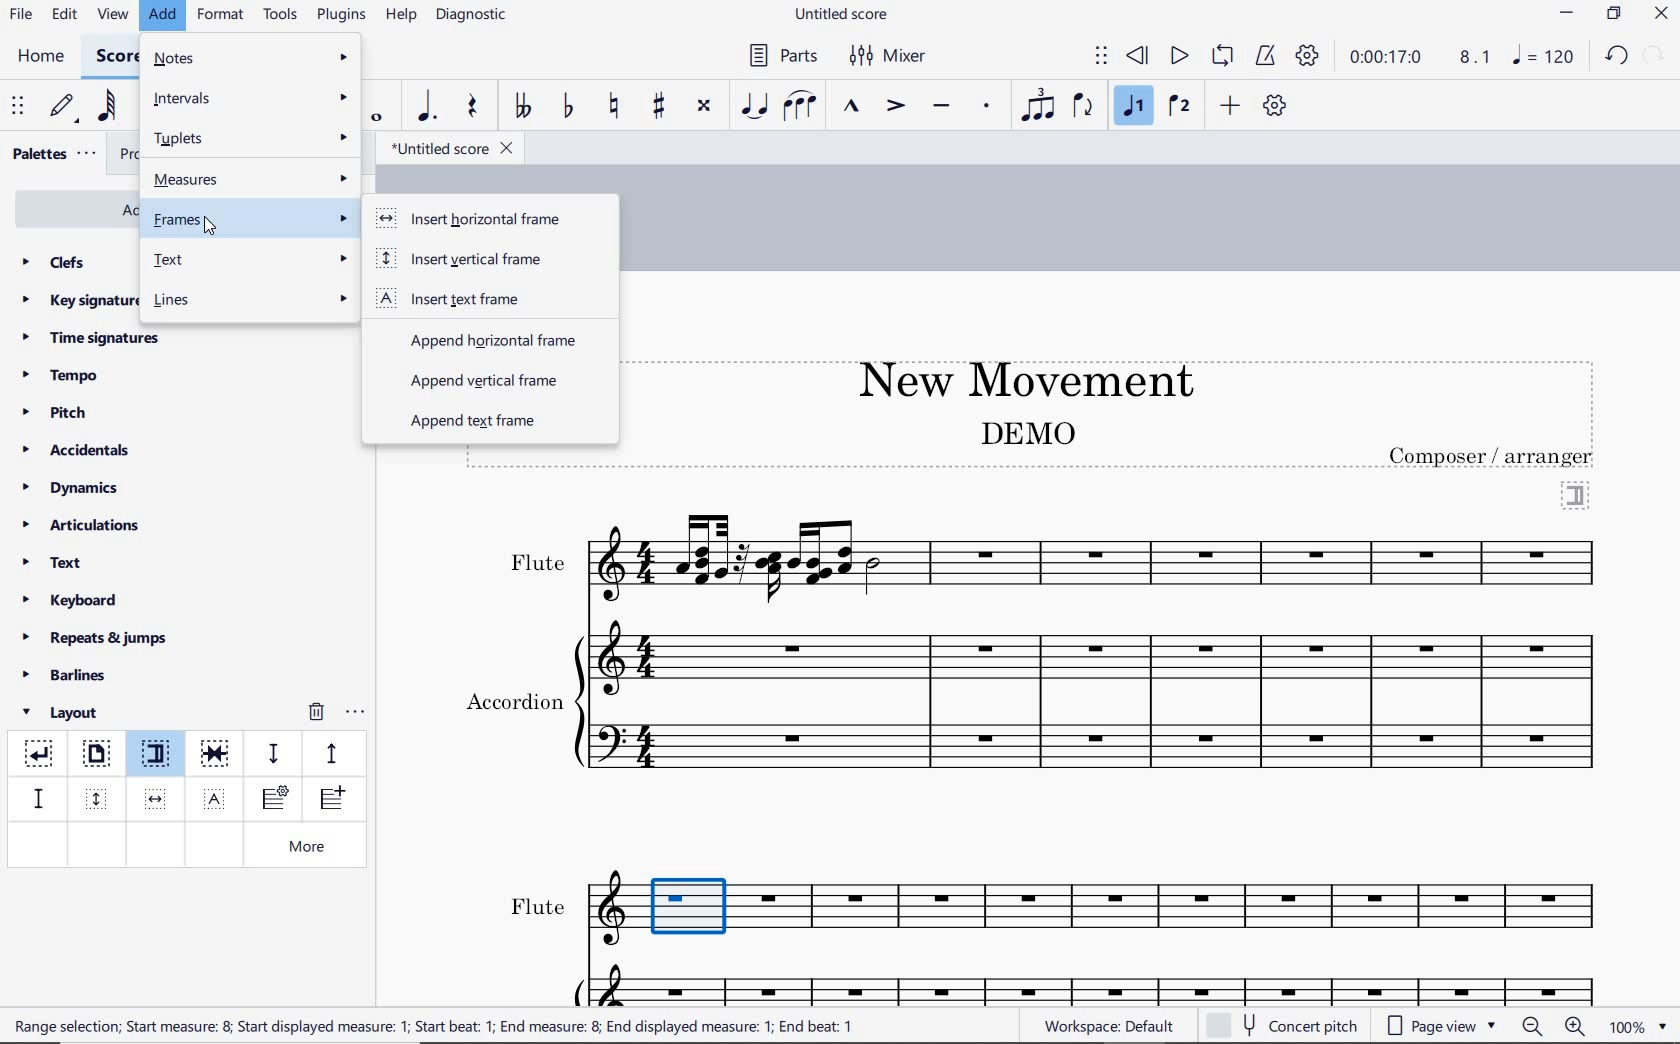 This screenshot has width=1680, height=1044. Describe the element at coordinates (275, 799) in the screenshot. I see `insert staff type change` at that location.